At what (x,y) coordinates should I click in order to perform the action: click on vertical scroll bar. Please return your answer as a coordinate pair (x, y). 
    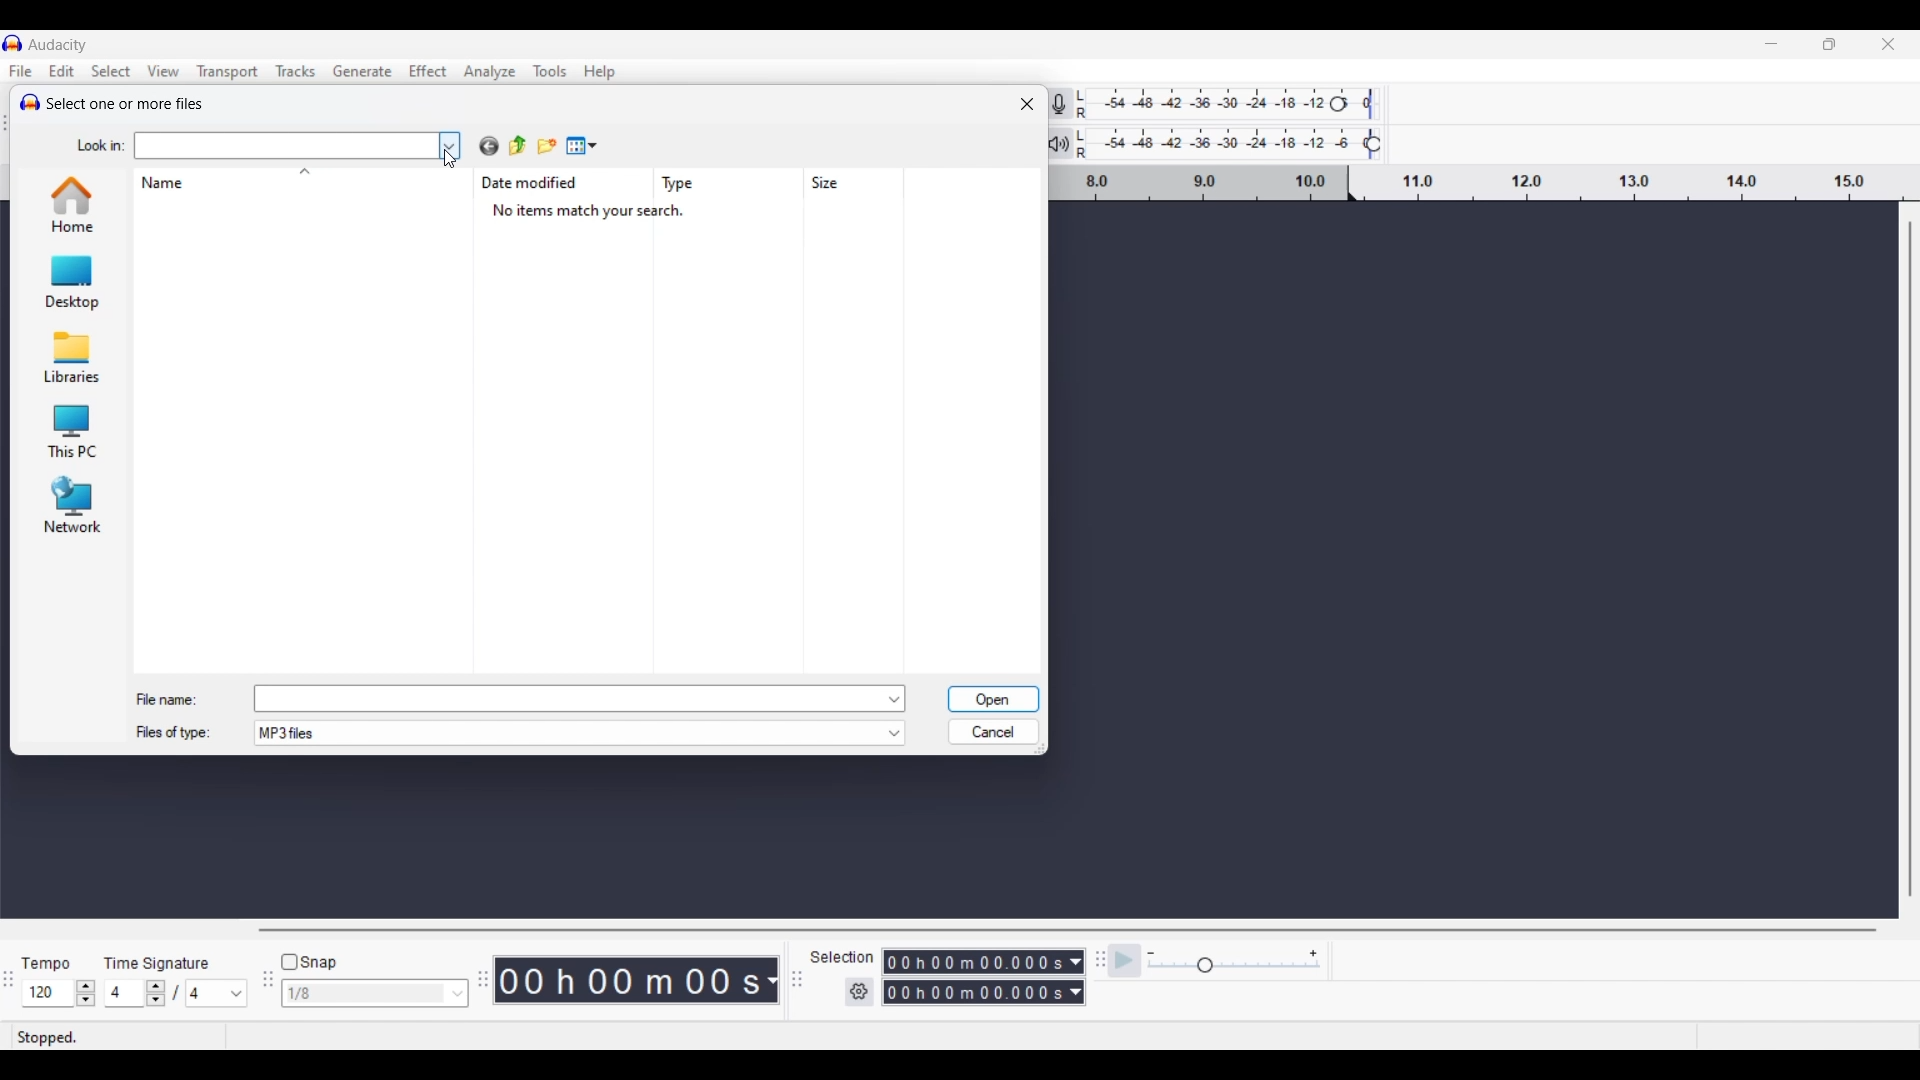
    Looking at the image, I should click on (1908, 563).